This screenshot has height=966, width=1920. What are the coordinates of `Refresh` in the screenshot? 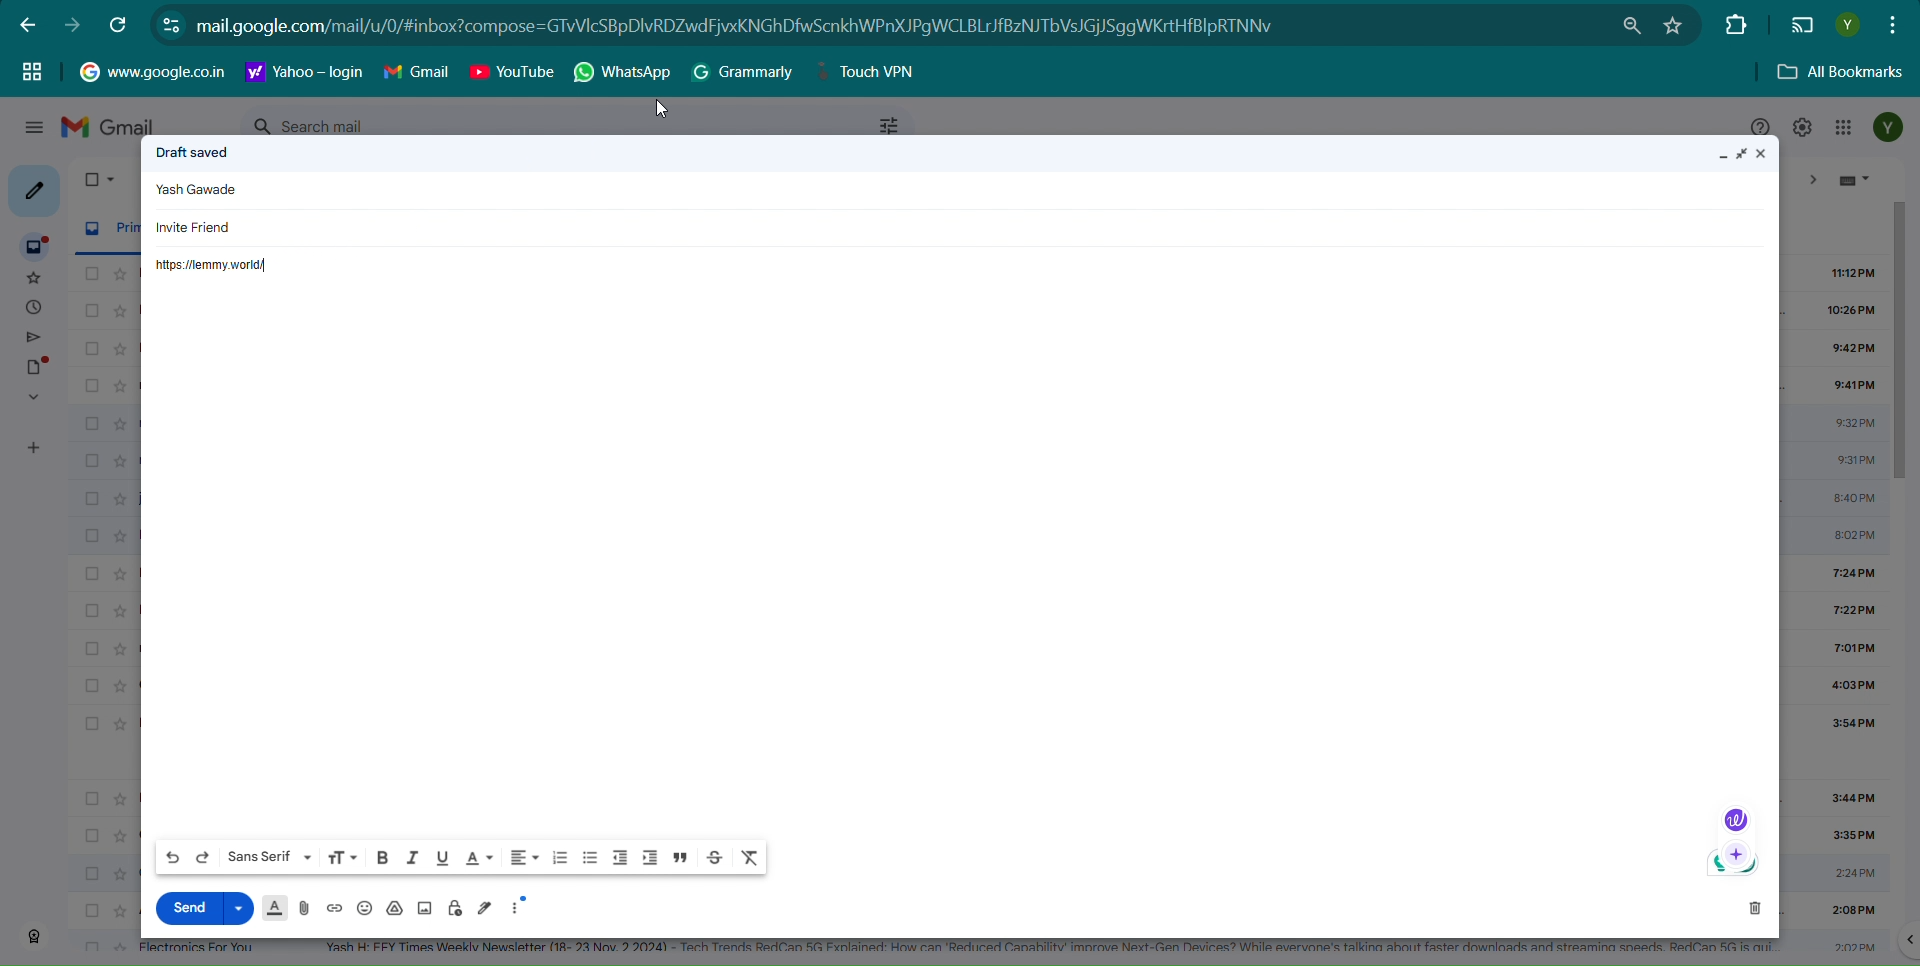 It's located at (120, 24).